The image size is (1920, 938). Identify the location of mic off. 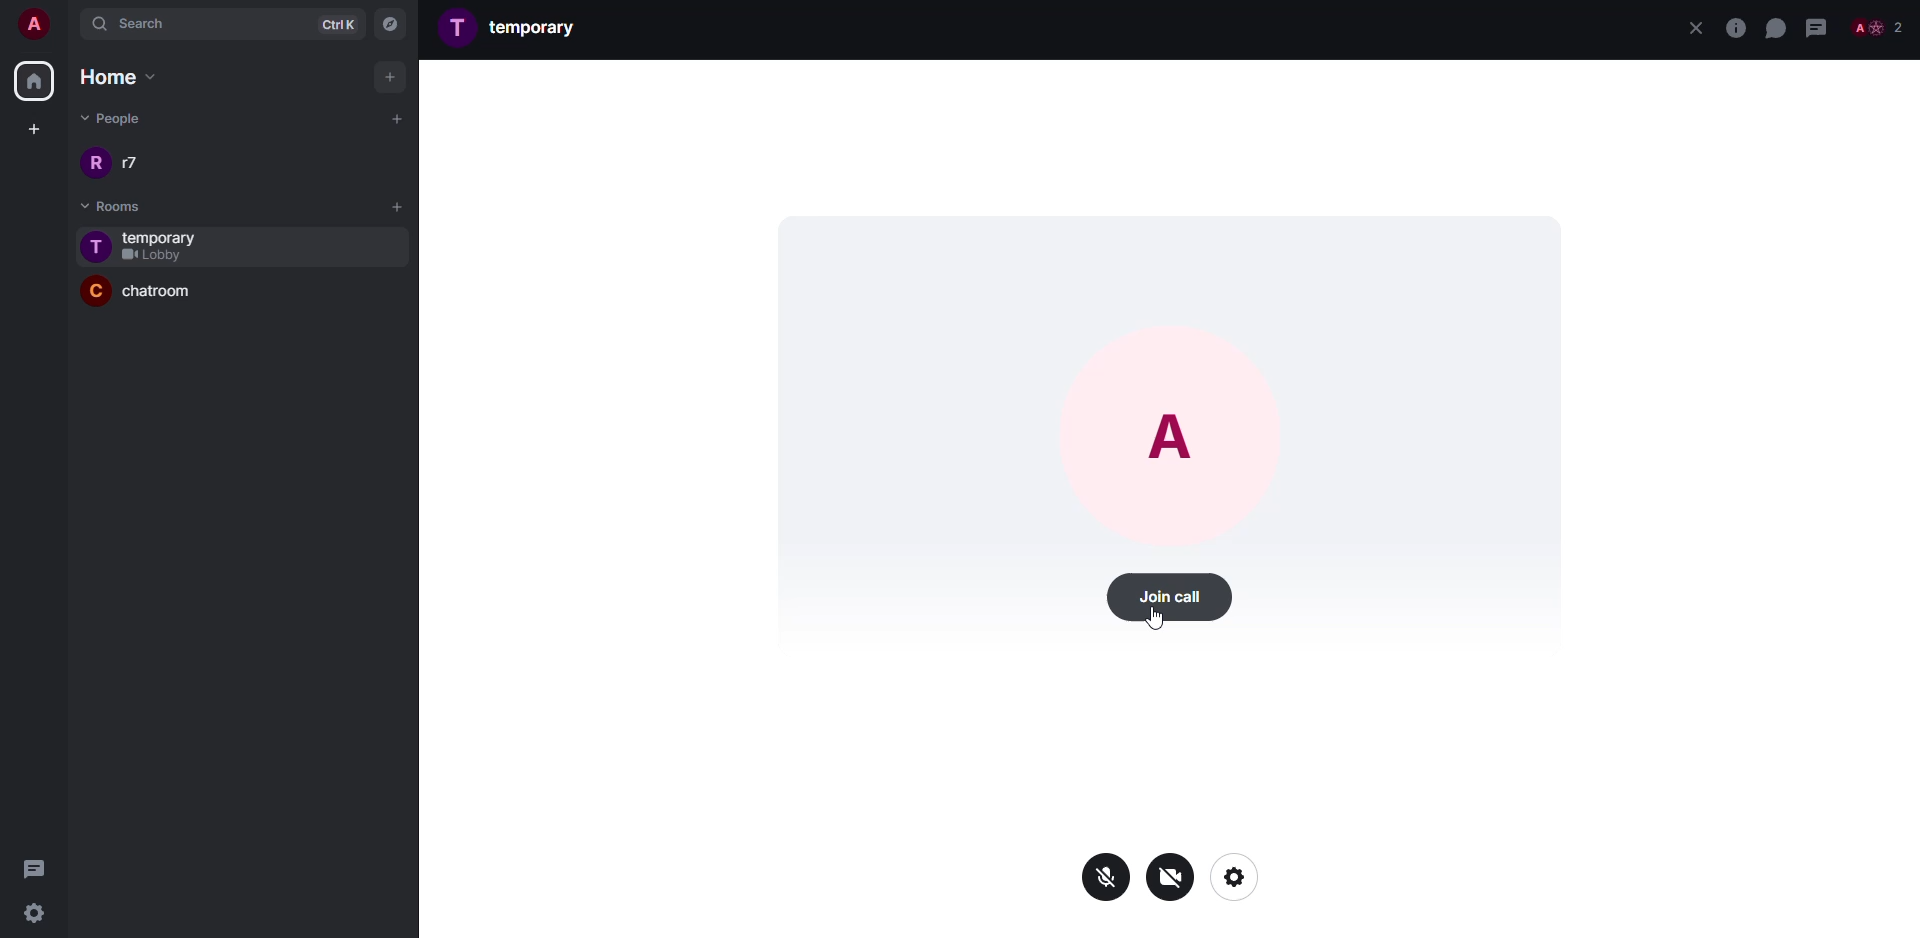
(1109, 876).